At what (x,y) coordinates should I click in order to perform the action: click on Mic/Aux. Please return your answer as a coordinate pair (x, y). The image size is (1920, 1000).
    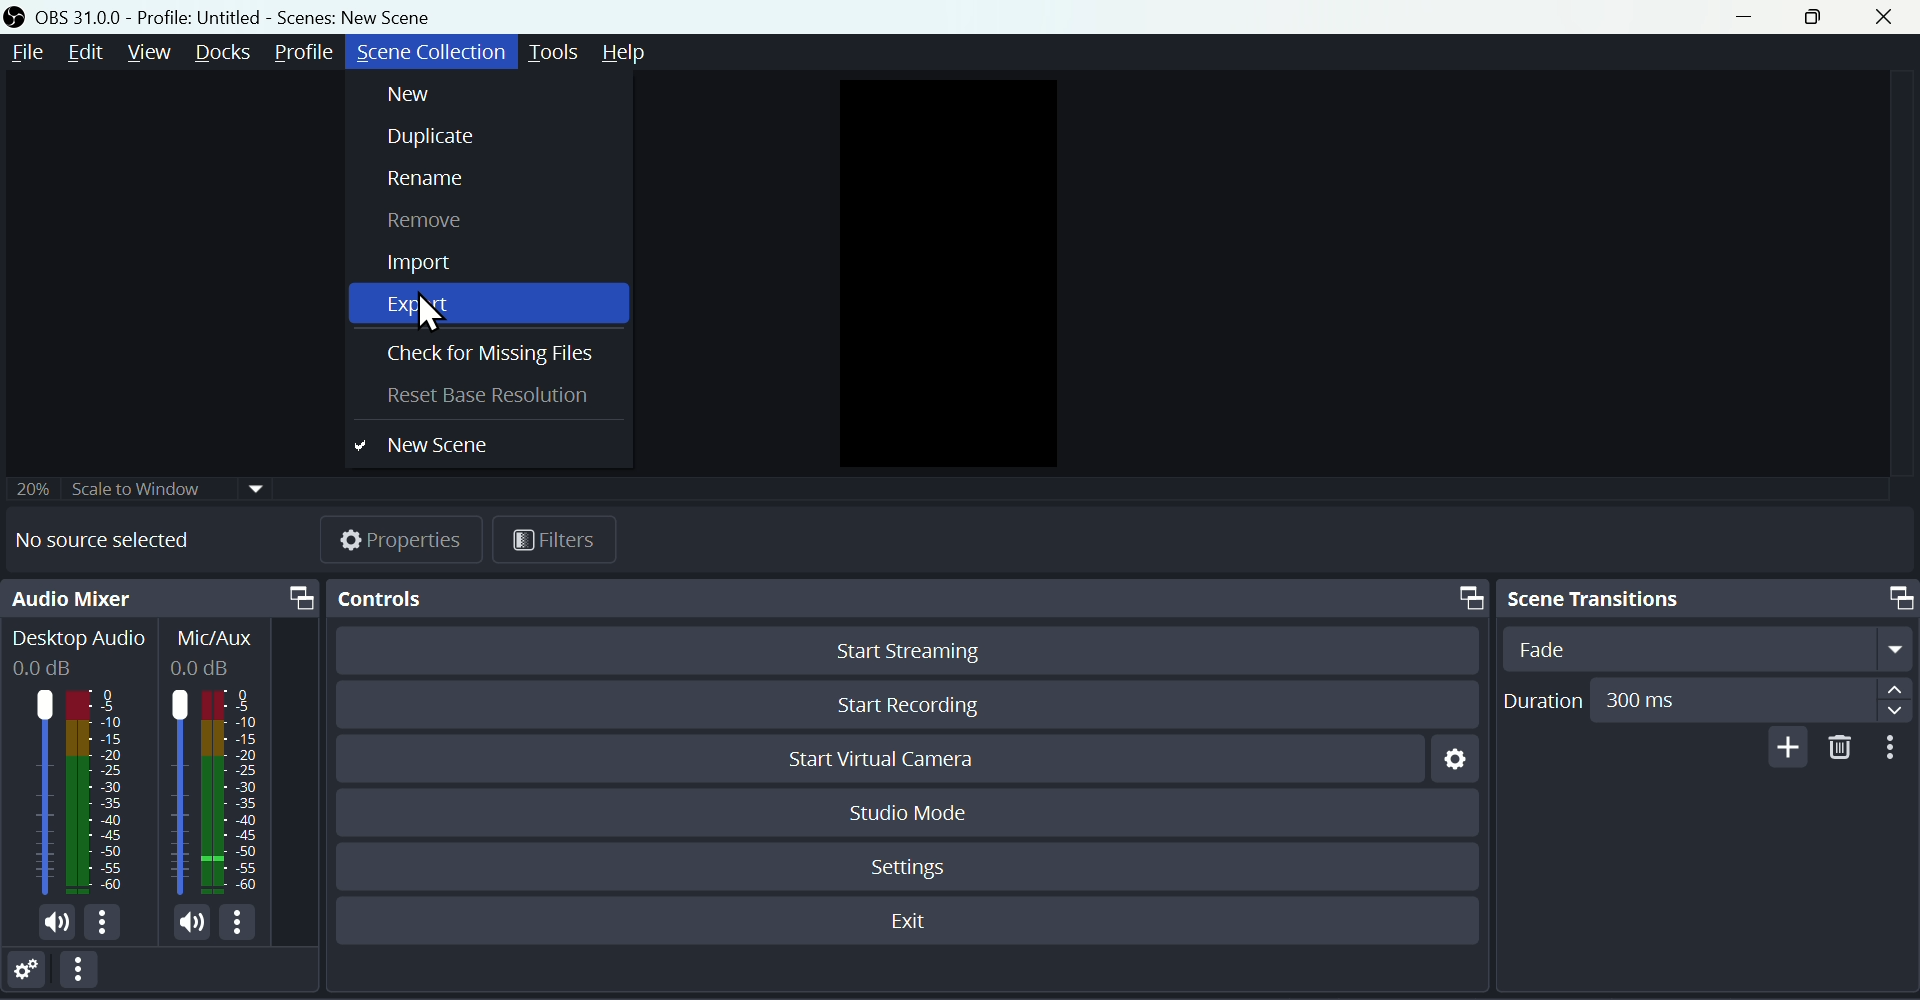
    Looking at the image, I should click on (221, 651).